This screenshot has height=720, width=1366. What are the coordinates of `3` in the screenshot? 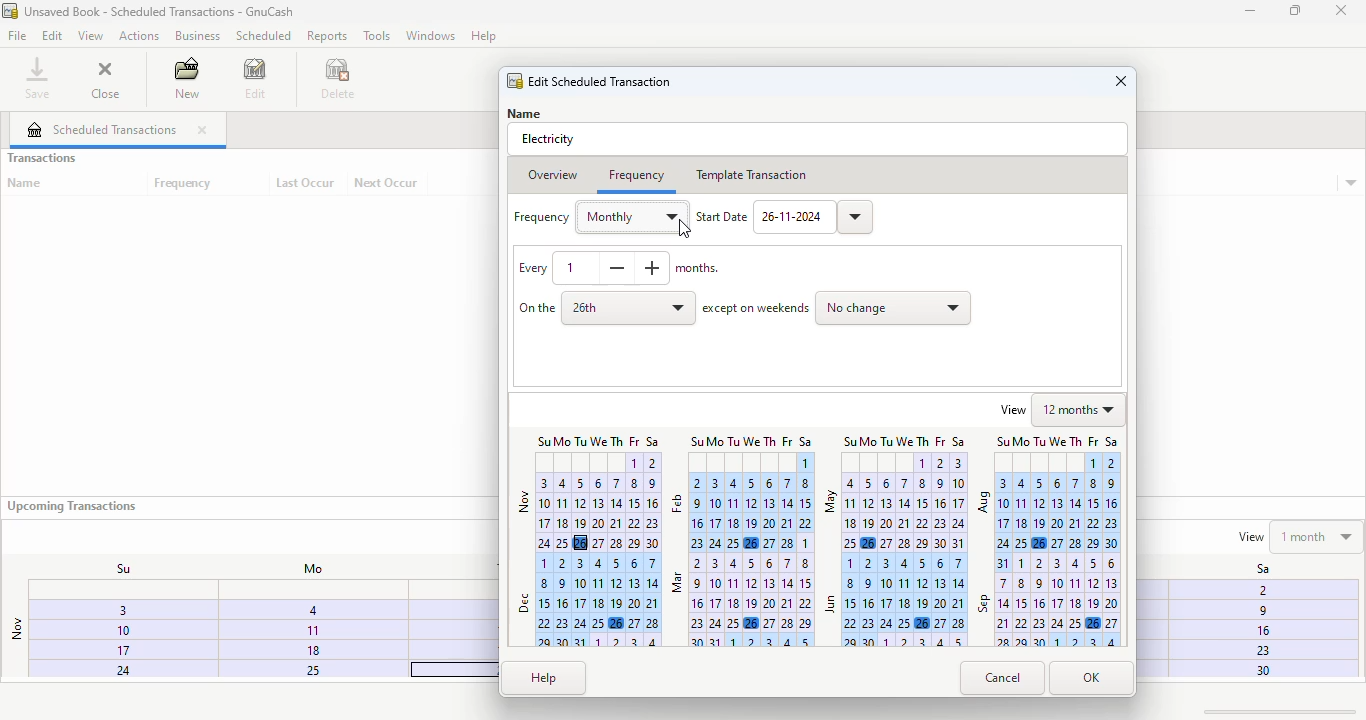 It's located at (111, 613).